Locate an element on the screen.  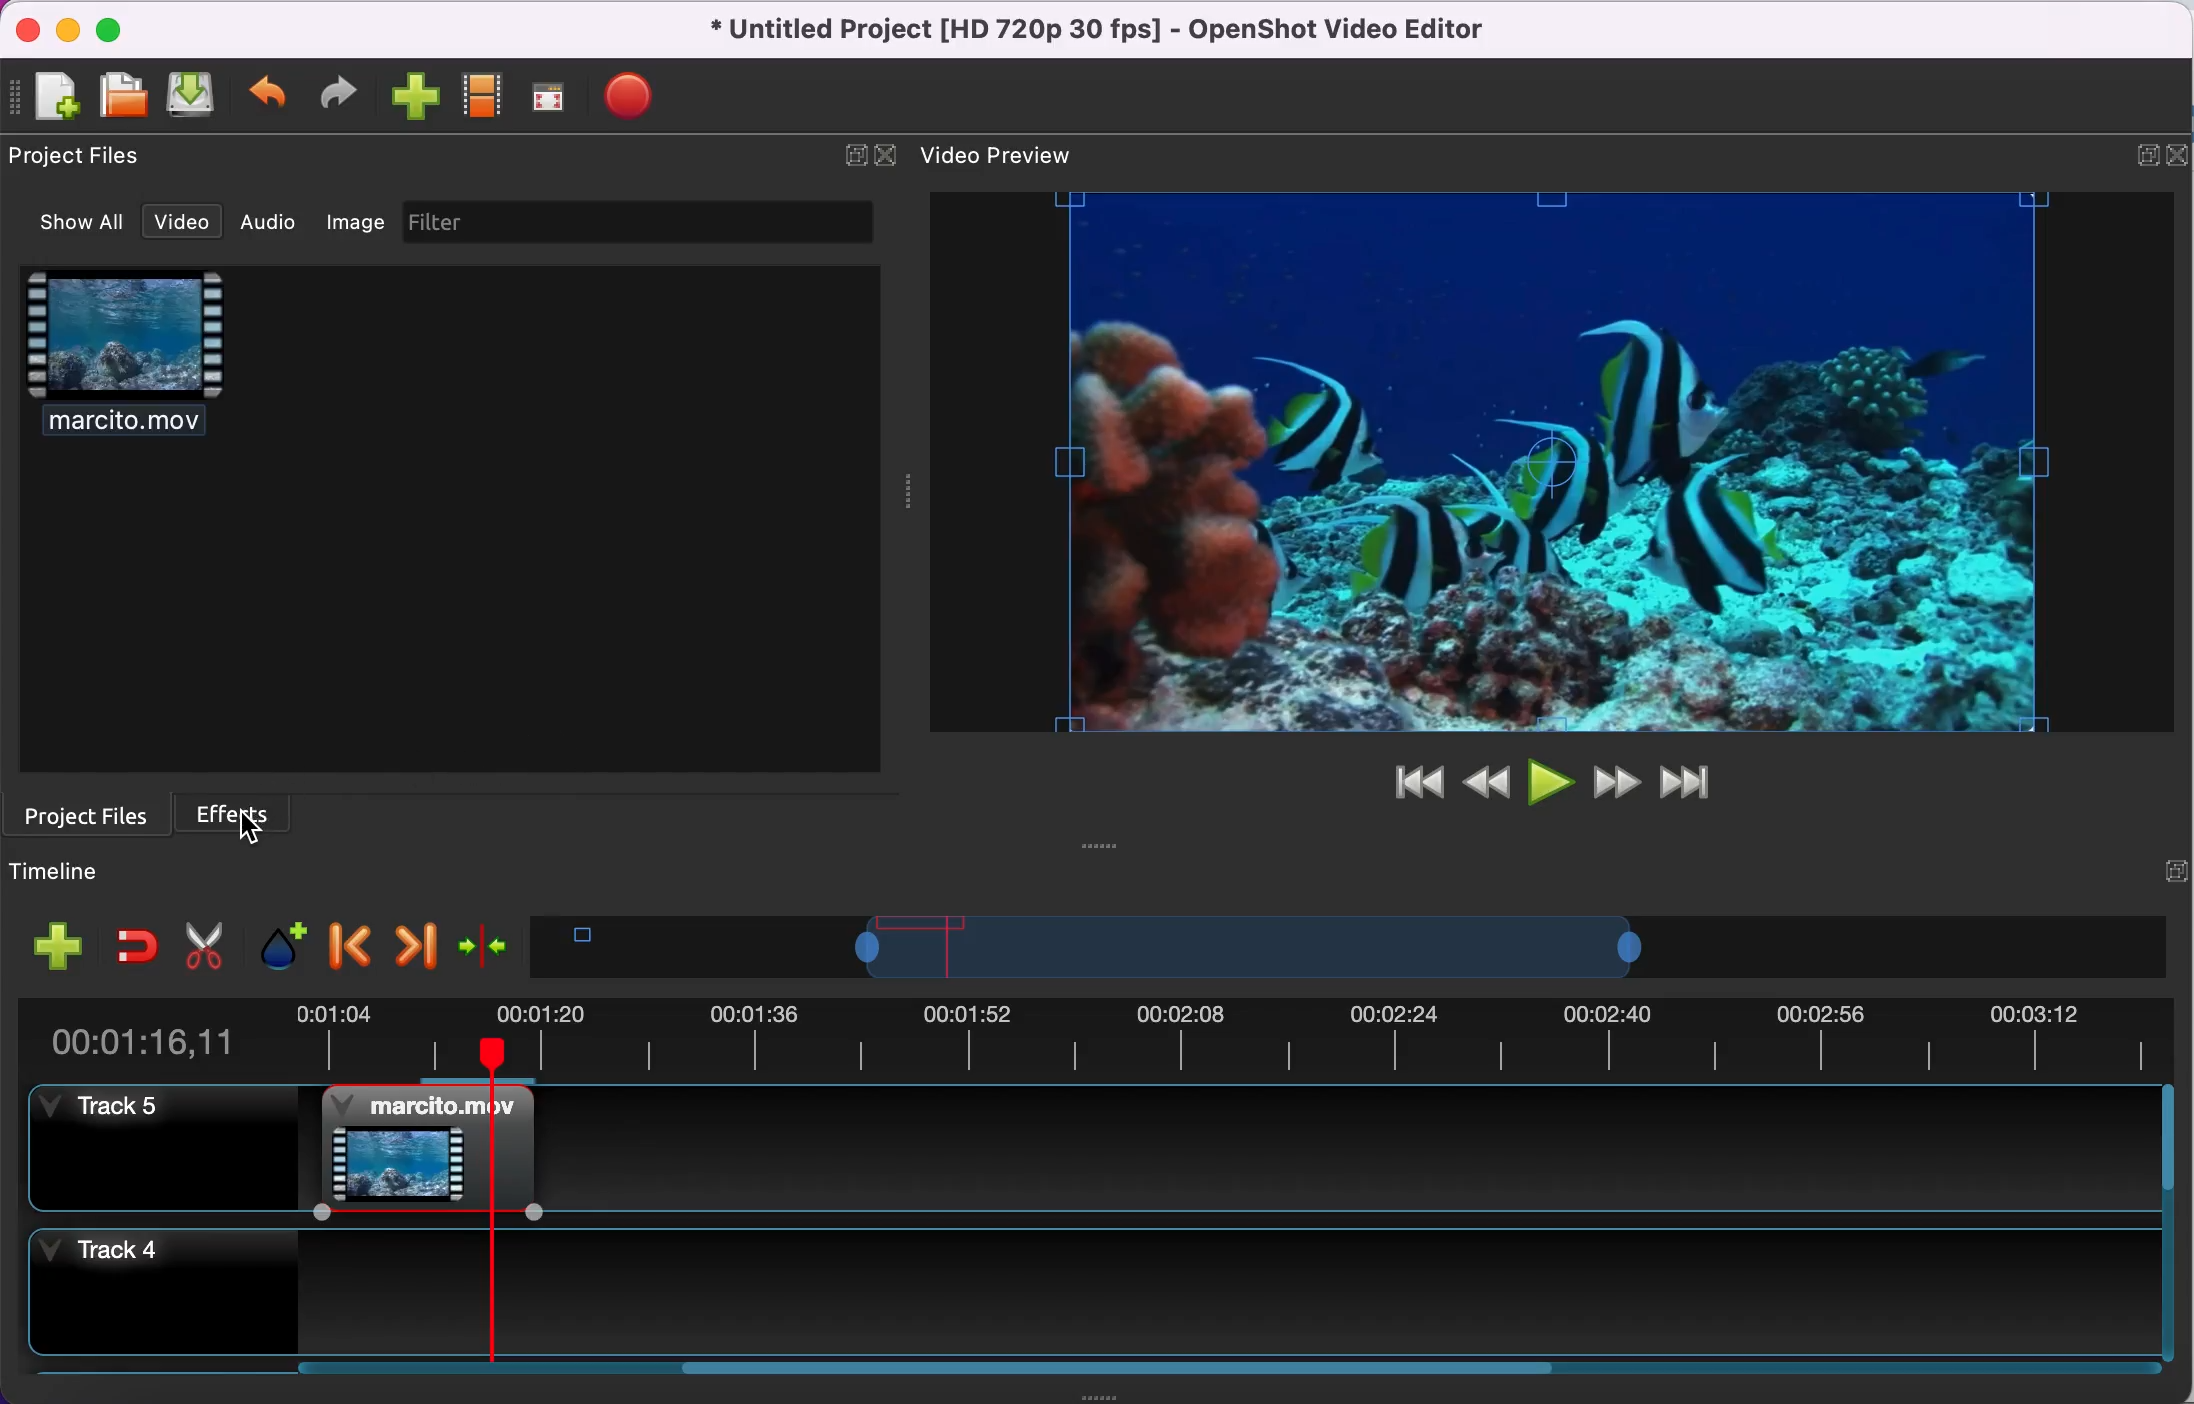
effects is located at coordinates (239, 811).